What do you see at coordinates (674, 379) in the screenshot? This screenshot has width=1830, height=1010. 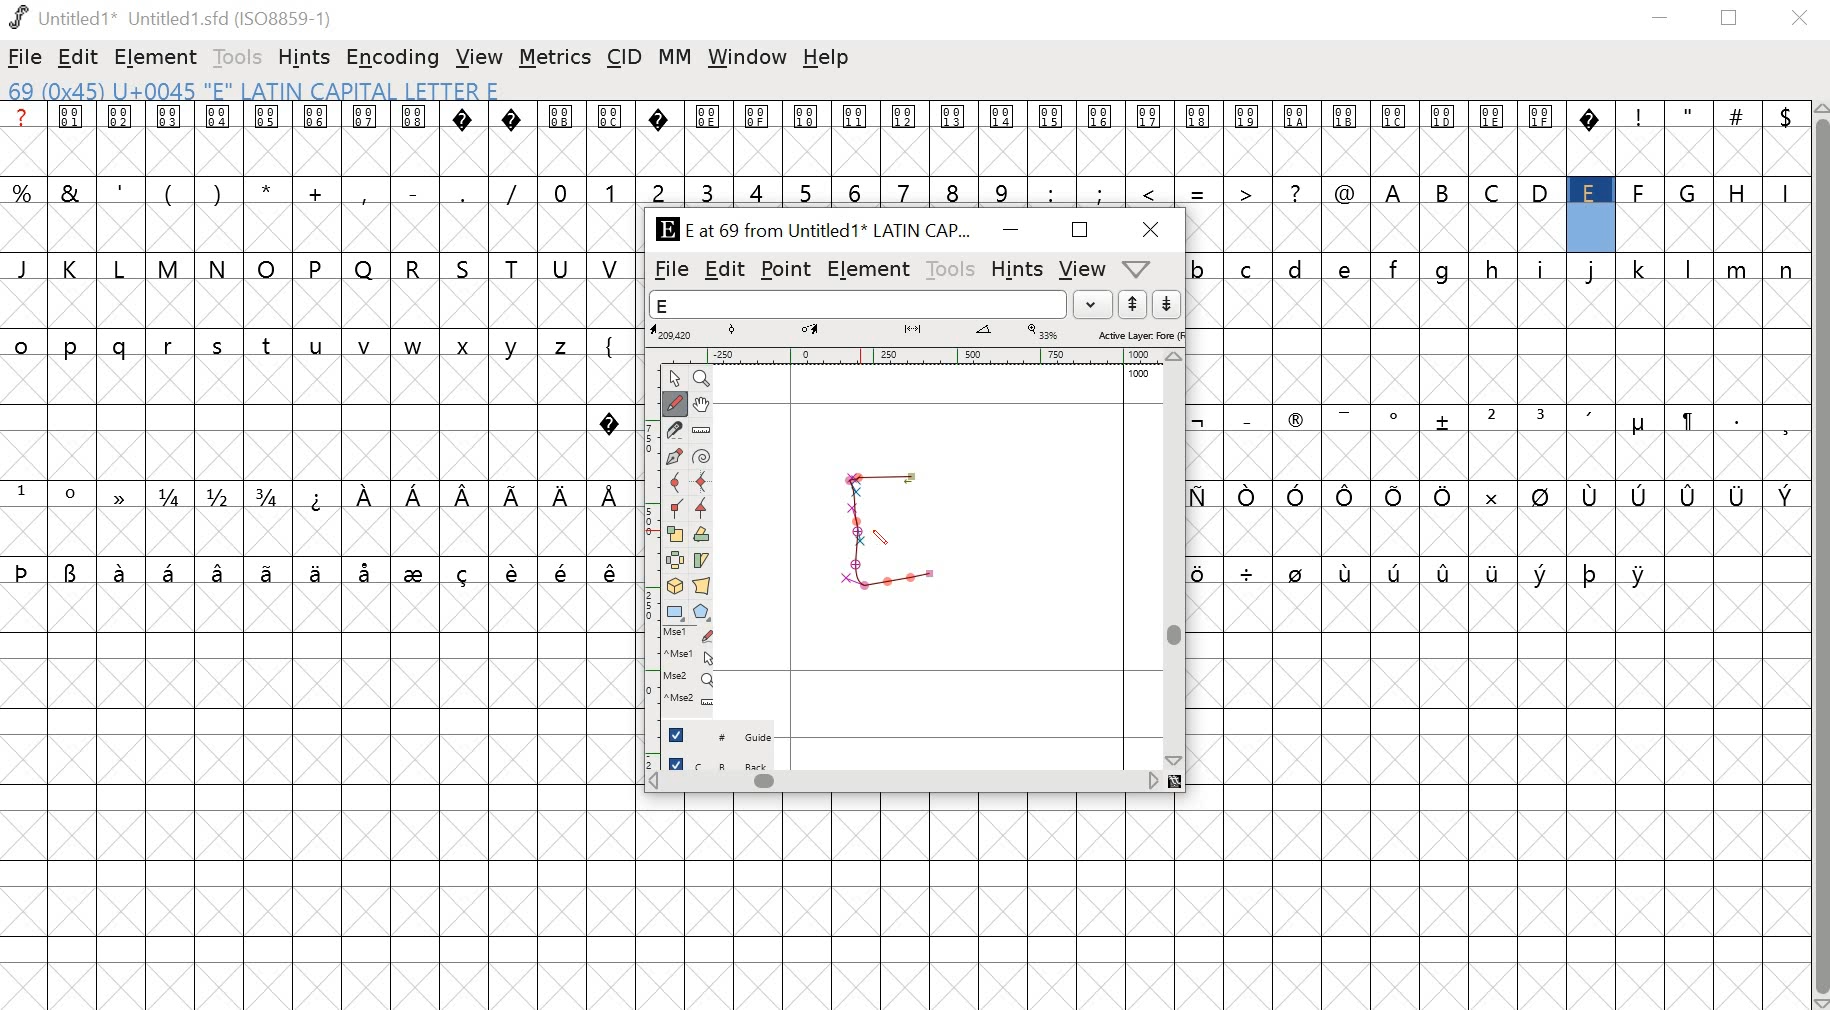 I see `Point` at bounding box center [674, 379].